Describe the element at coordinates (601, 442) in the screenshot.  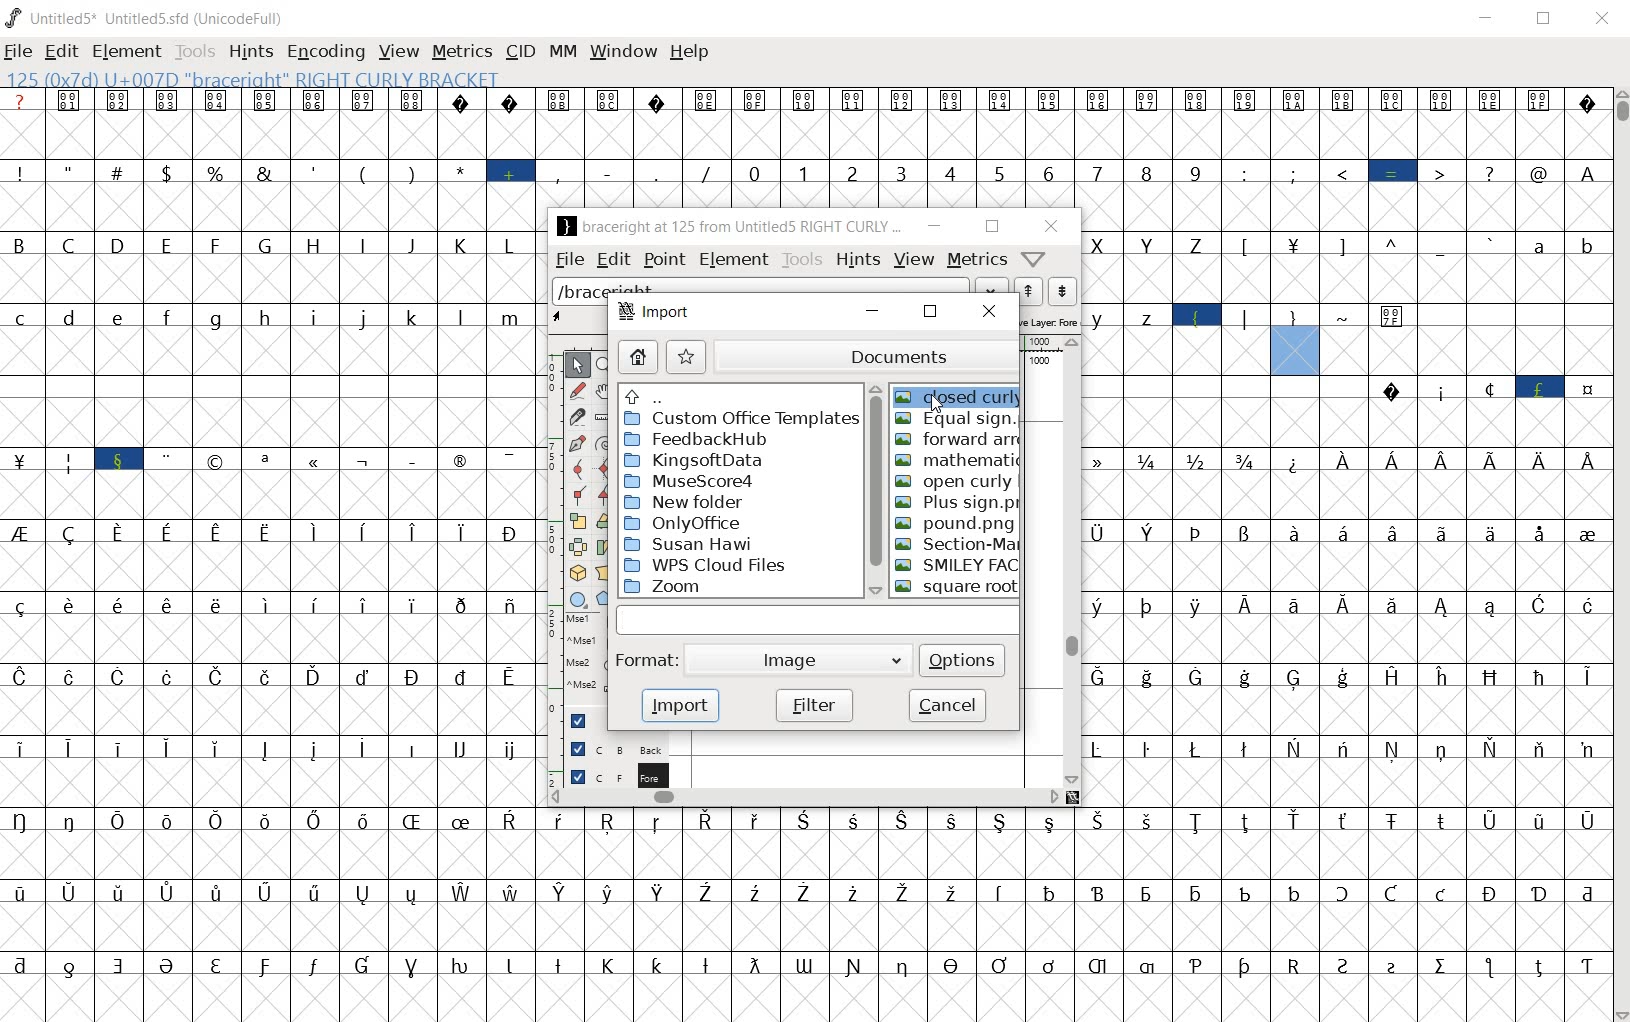
I see `change whether spiro is active or not` at that location.